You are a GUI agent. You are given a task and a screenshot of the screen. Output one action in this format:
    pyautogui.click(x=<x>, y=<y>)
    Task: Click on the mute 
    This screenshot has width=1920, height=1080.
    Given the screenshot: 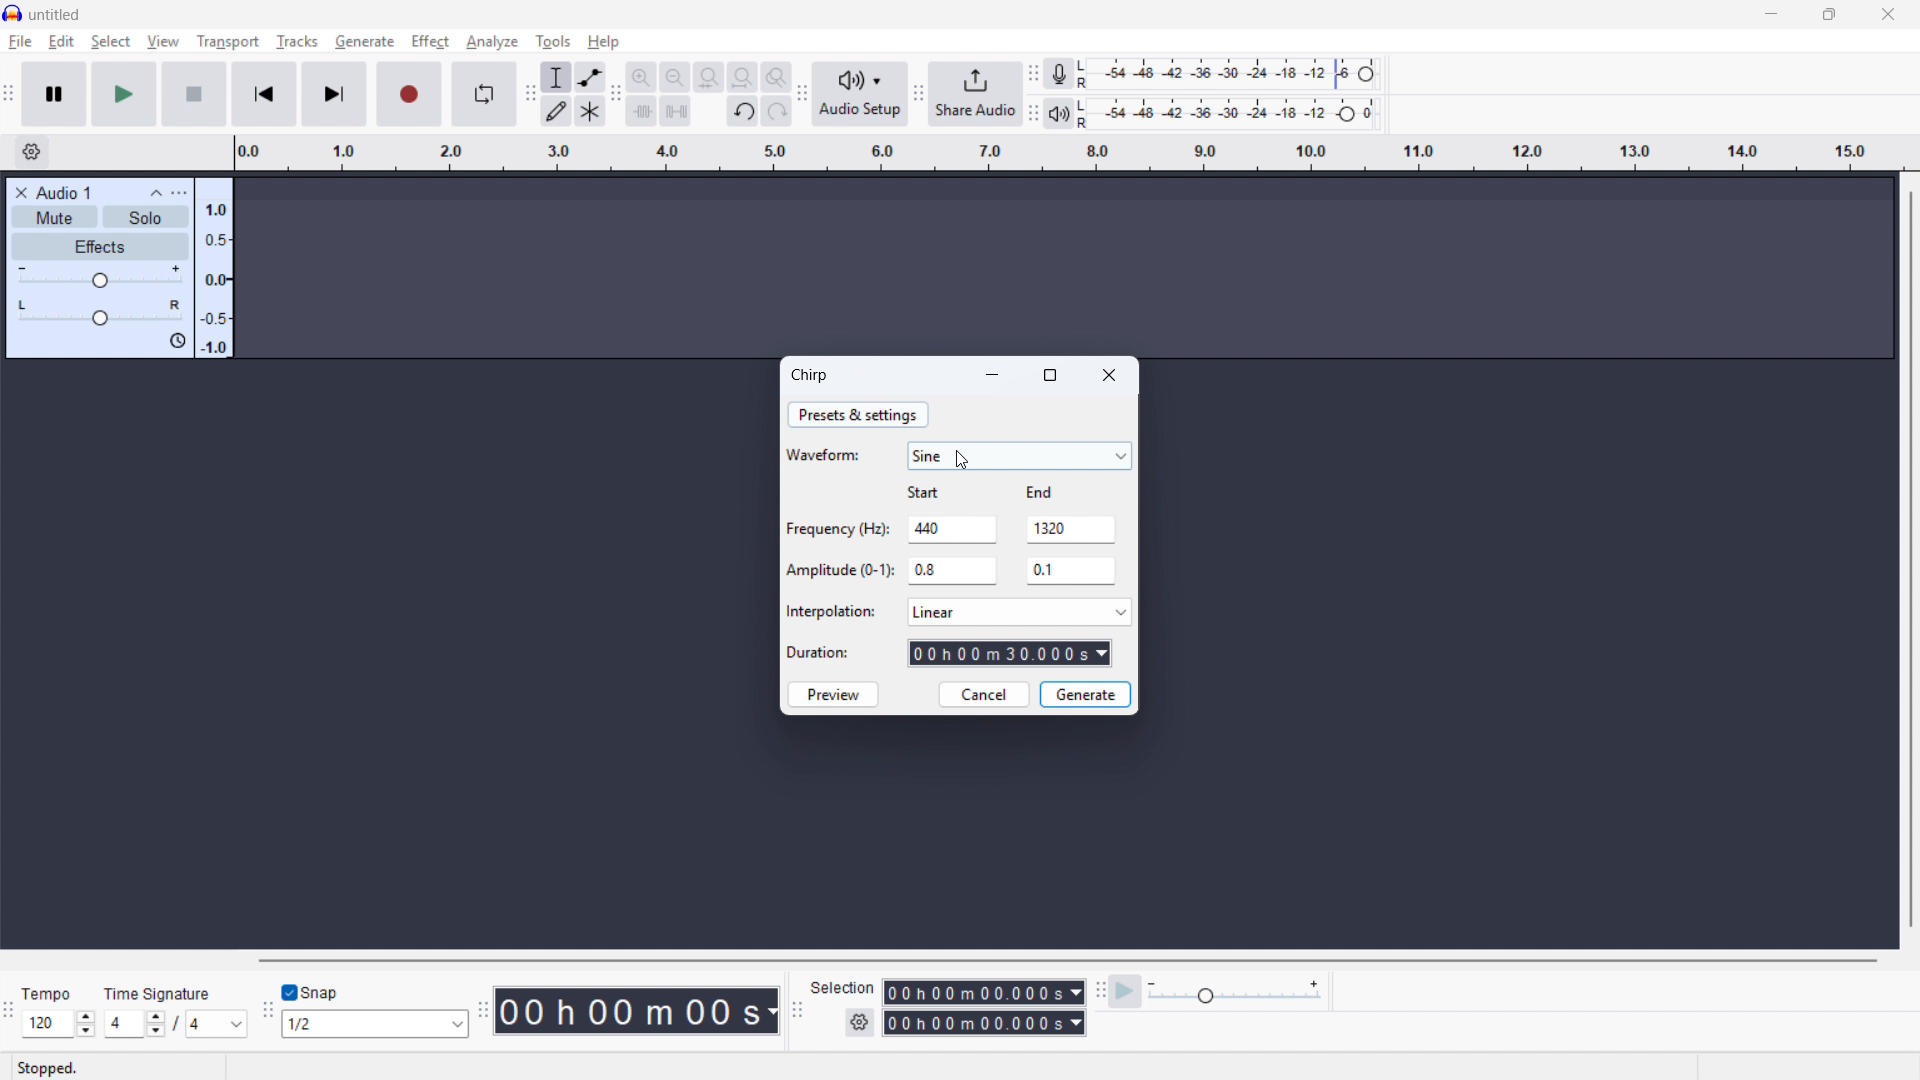 What is the action you would take?
    pyautogui.click(x=54, y=216)
    